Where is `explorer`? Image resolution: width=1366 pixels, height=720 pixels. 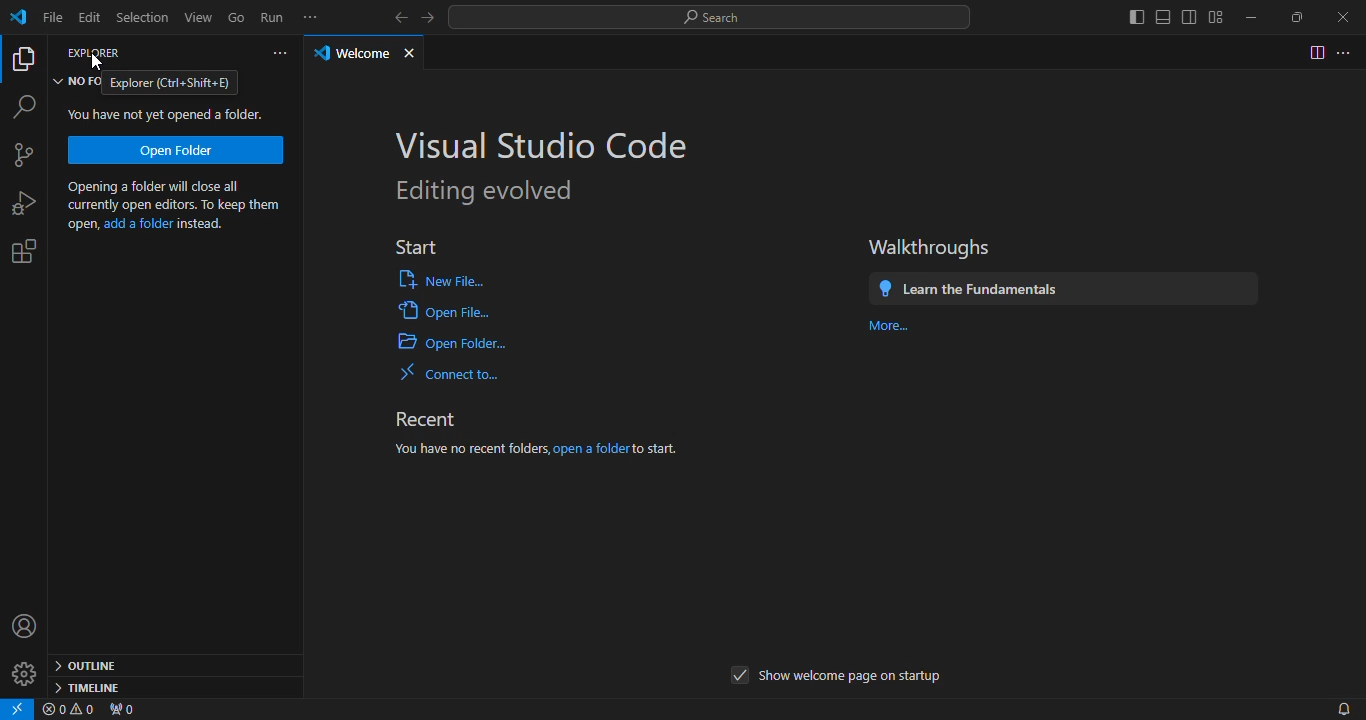
explorer is located at coordinates (174, 82).